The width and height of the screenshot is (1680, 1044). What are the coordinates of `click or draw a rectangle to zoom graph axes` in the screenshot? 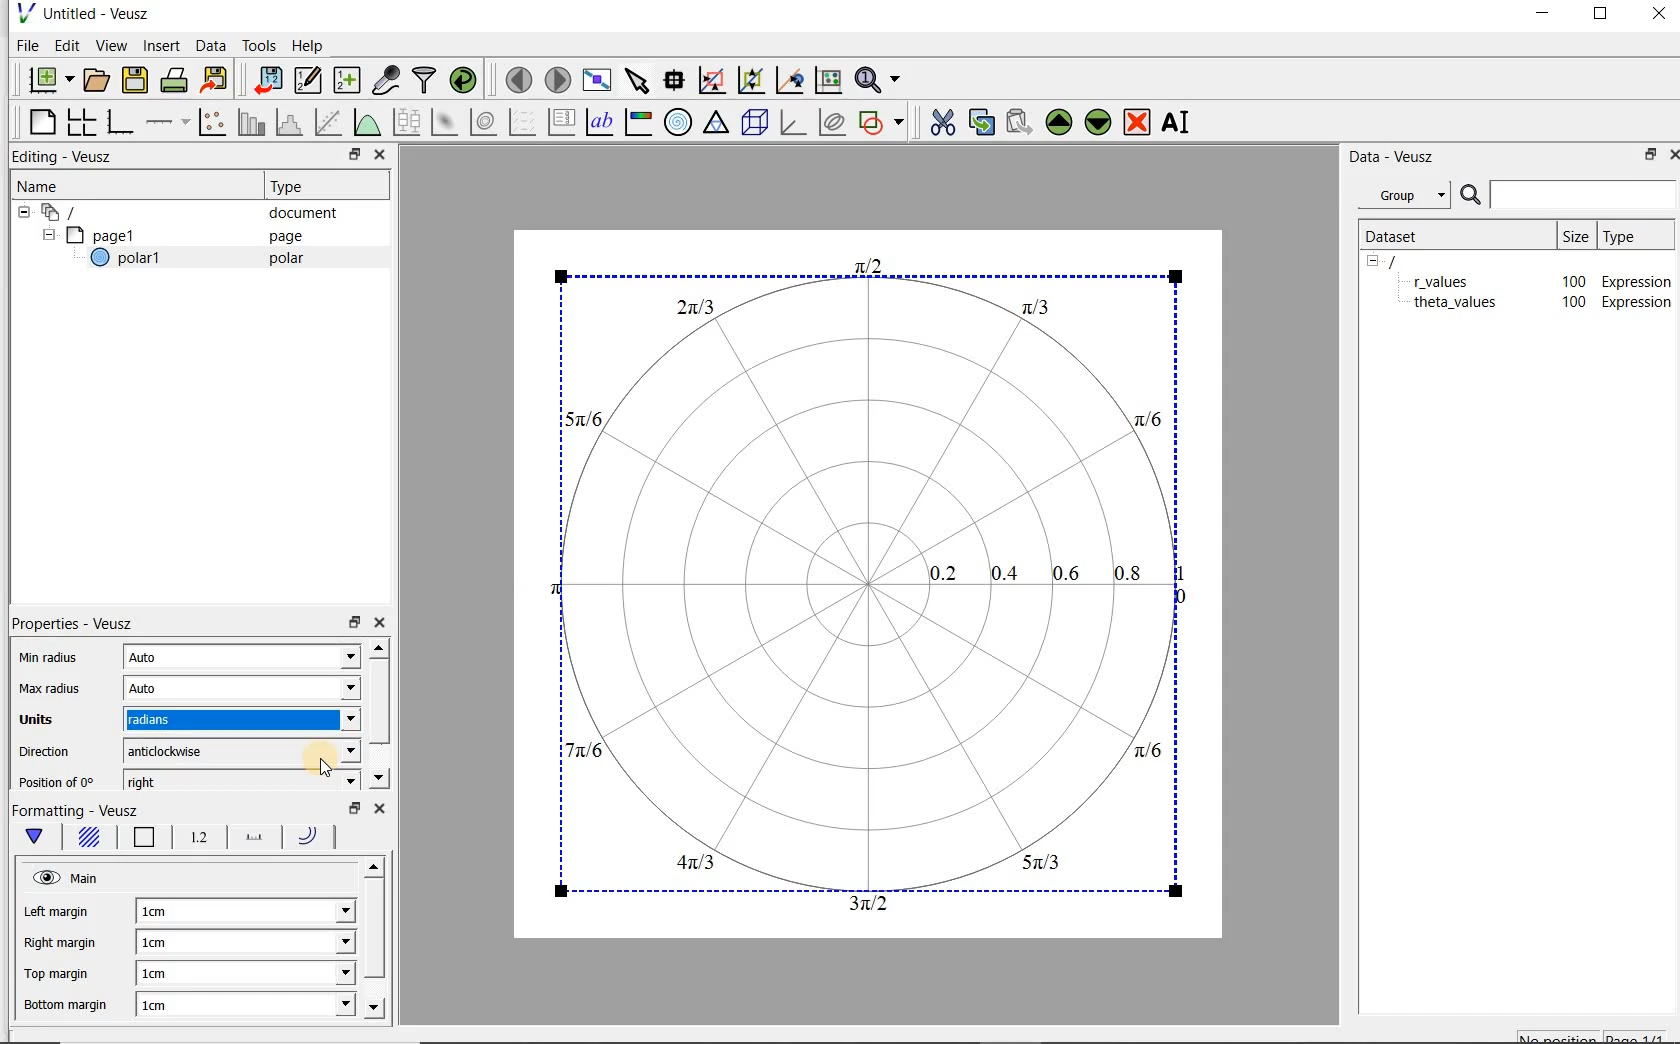 It's located at (716, 81).